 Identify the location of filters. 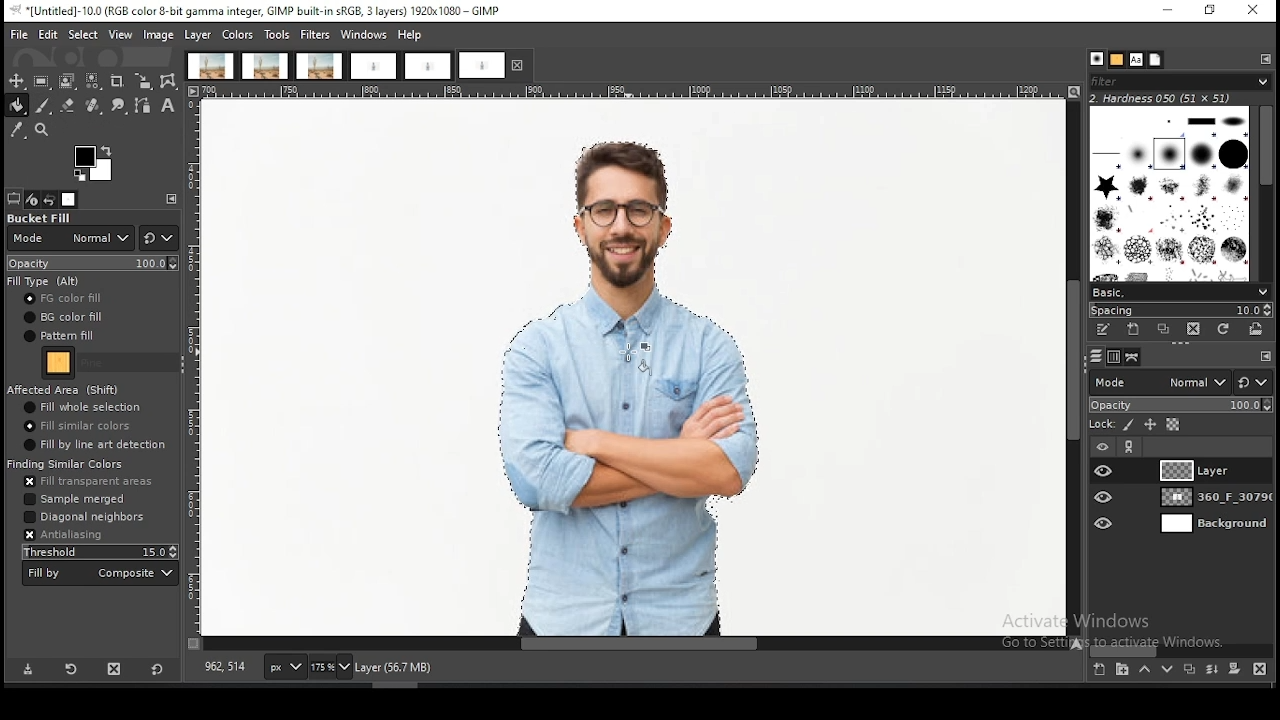
(316, 35).